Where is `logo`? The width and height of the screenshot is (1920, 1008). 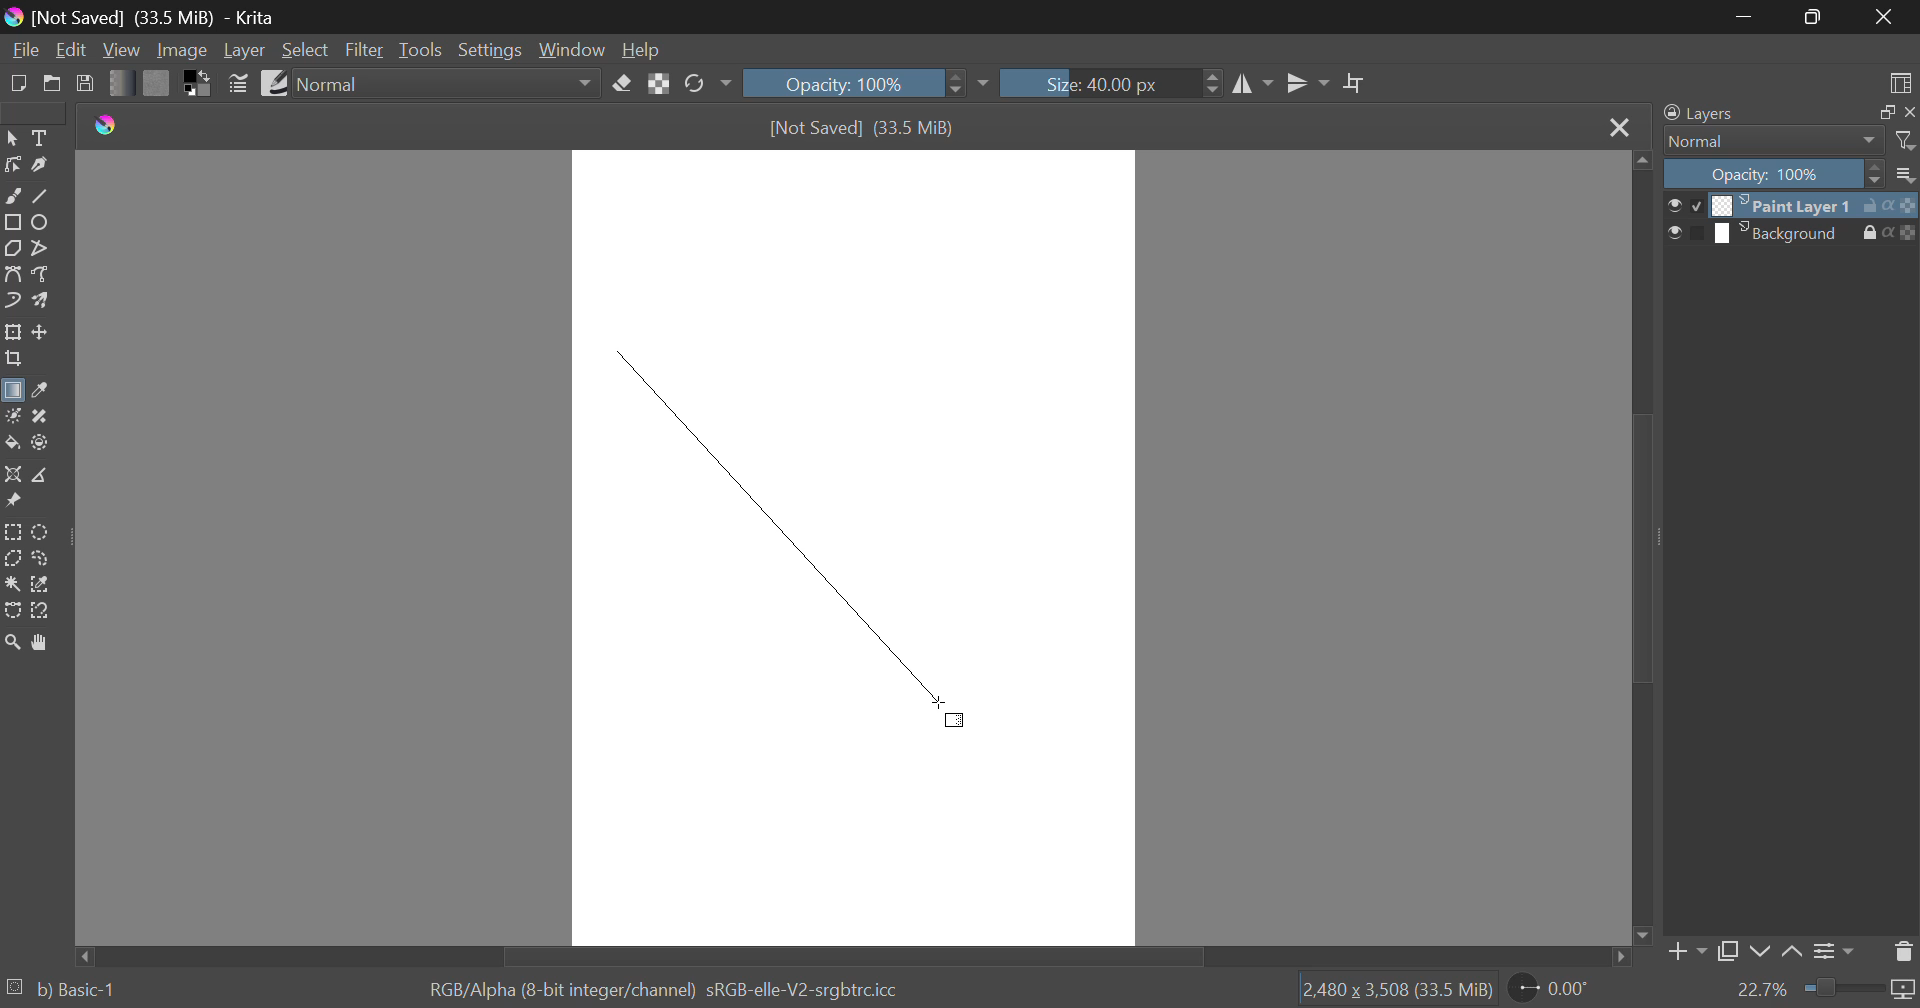
logo is located at coordinates (112, 126).